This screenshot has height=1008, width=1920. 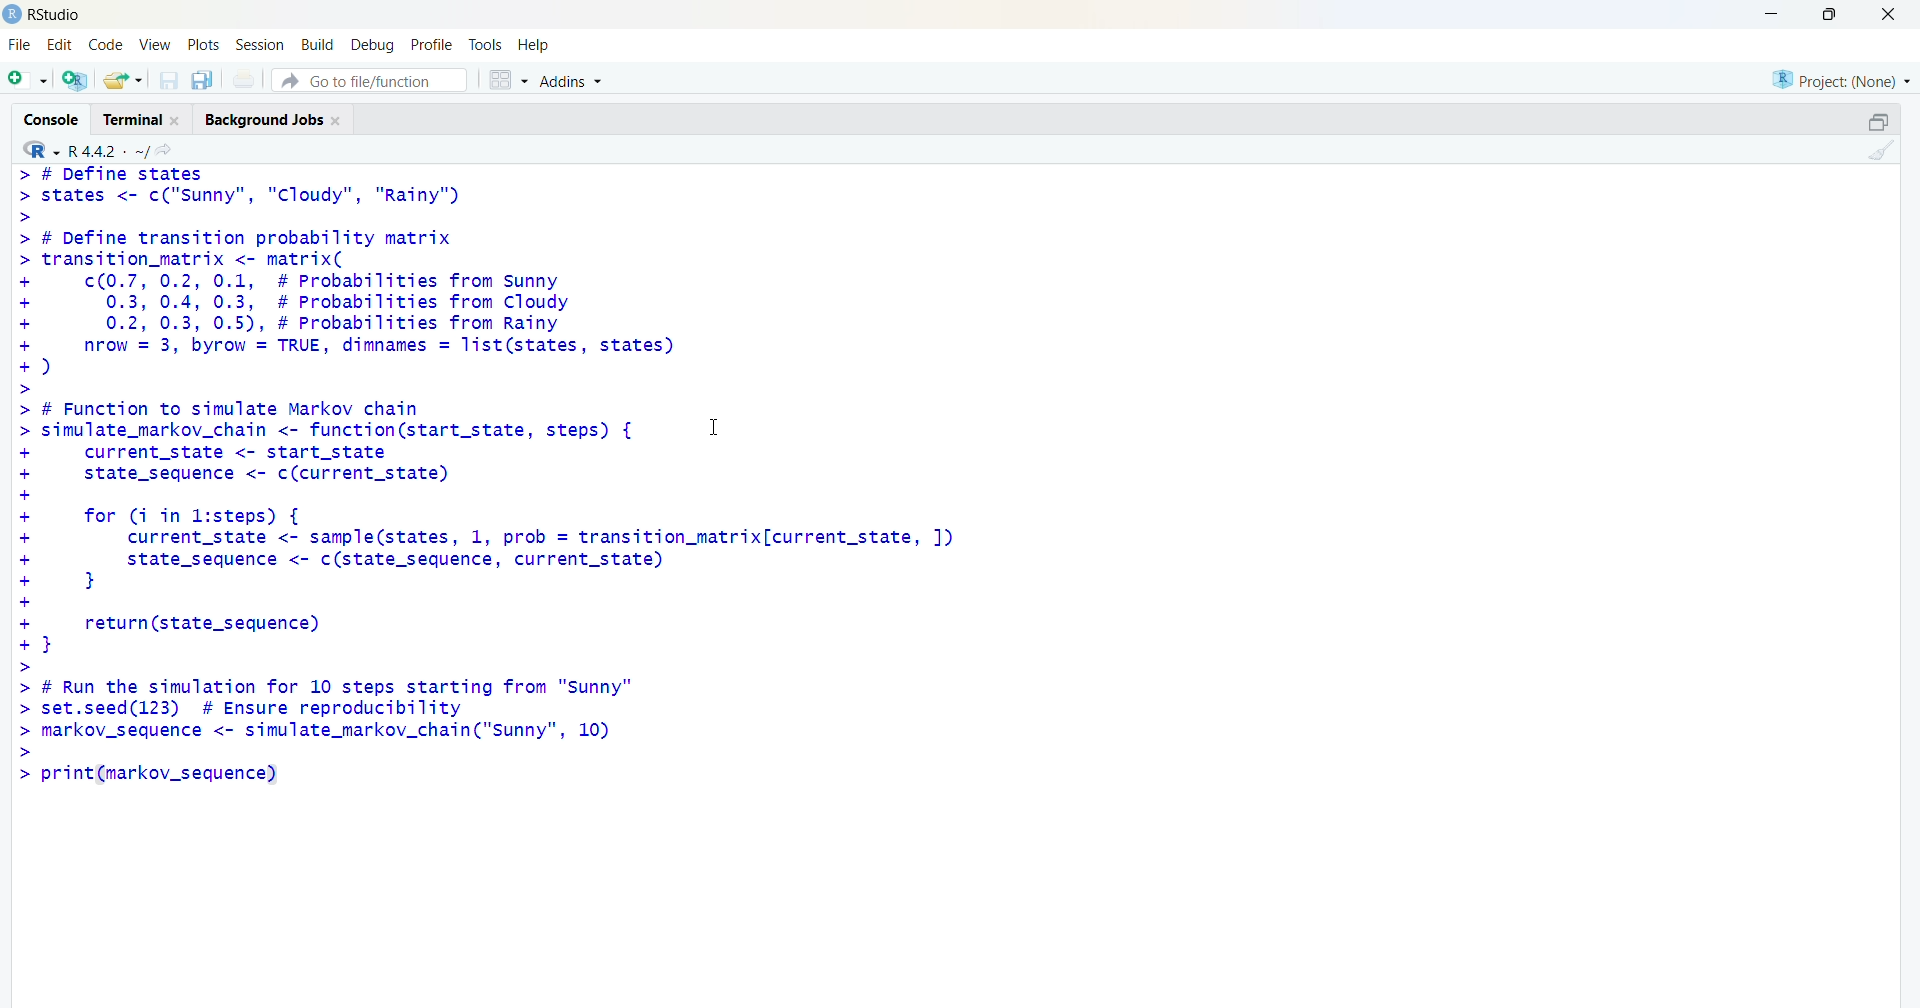 I want to click on session, so click(x=261, y=44).